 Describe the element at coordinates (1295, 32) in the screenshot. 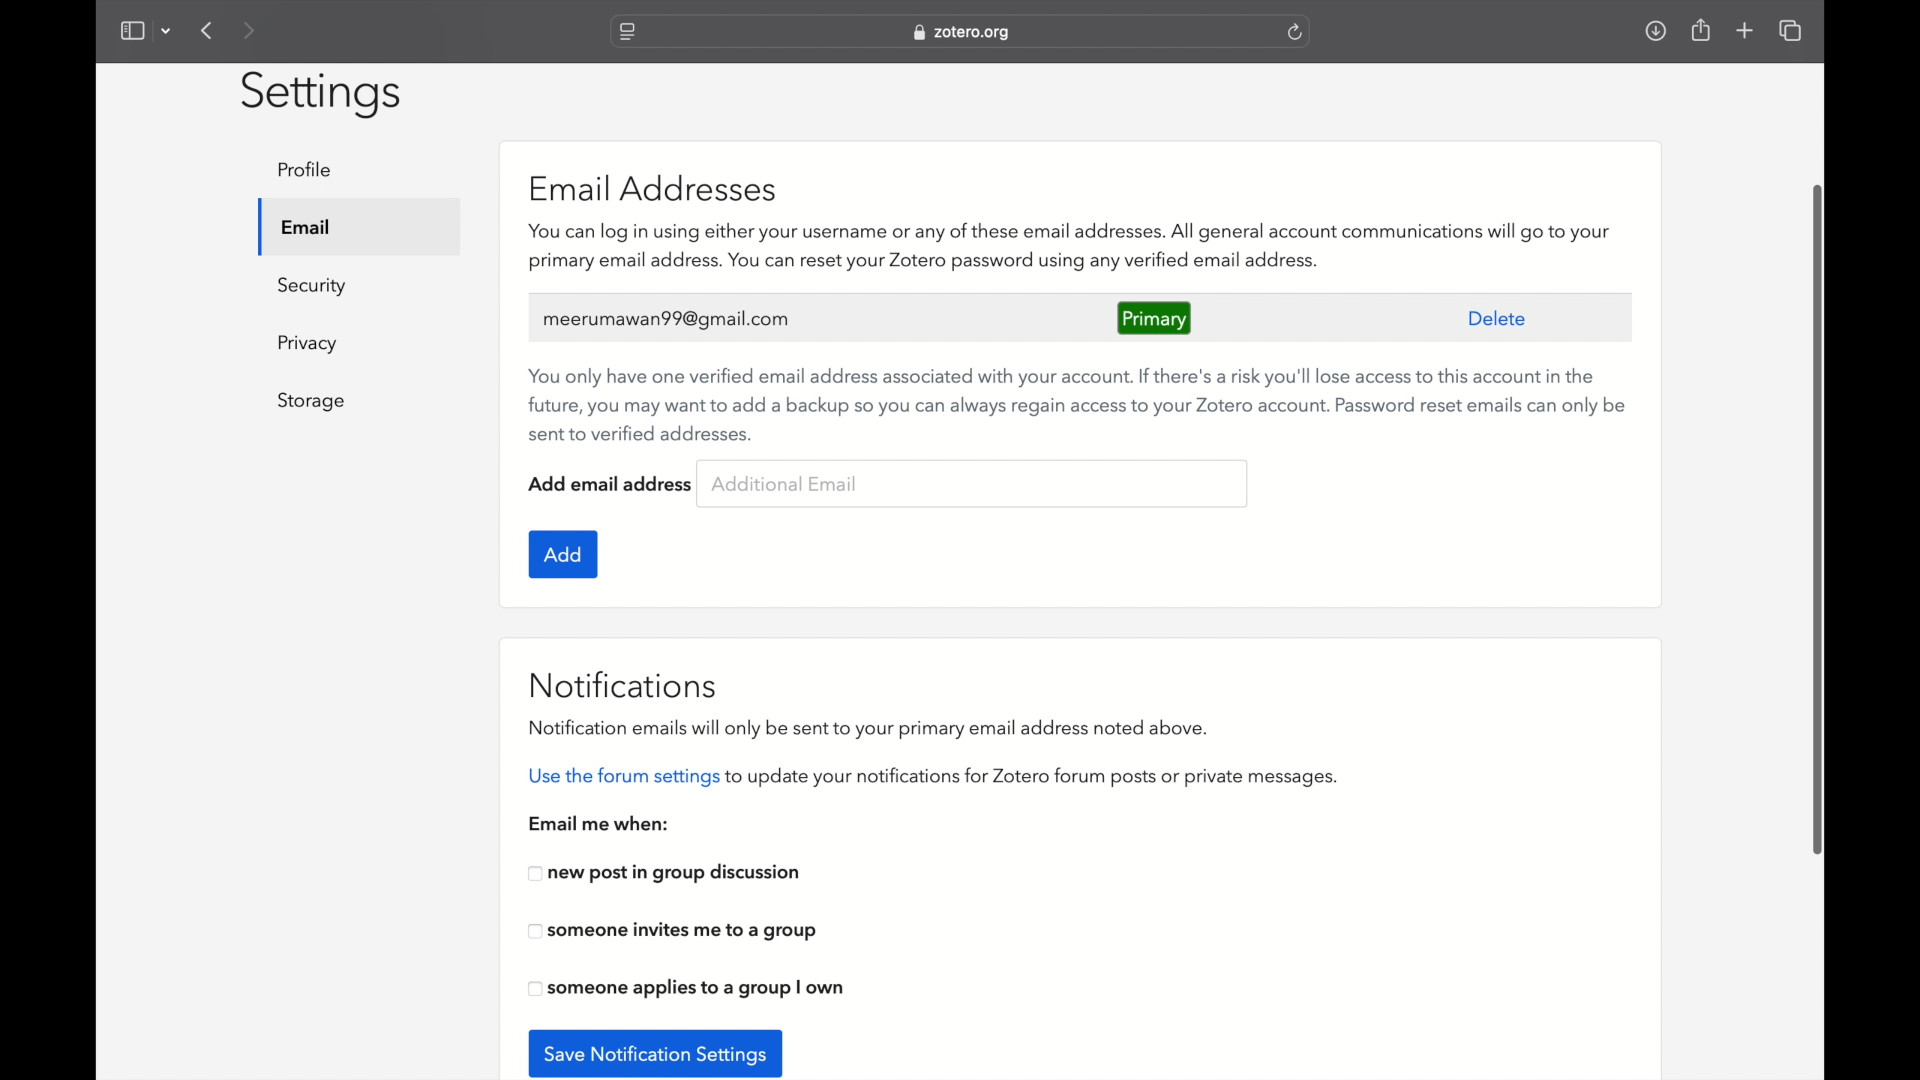

I see `refresh` at that location.